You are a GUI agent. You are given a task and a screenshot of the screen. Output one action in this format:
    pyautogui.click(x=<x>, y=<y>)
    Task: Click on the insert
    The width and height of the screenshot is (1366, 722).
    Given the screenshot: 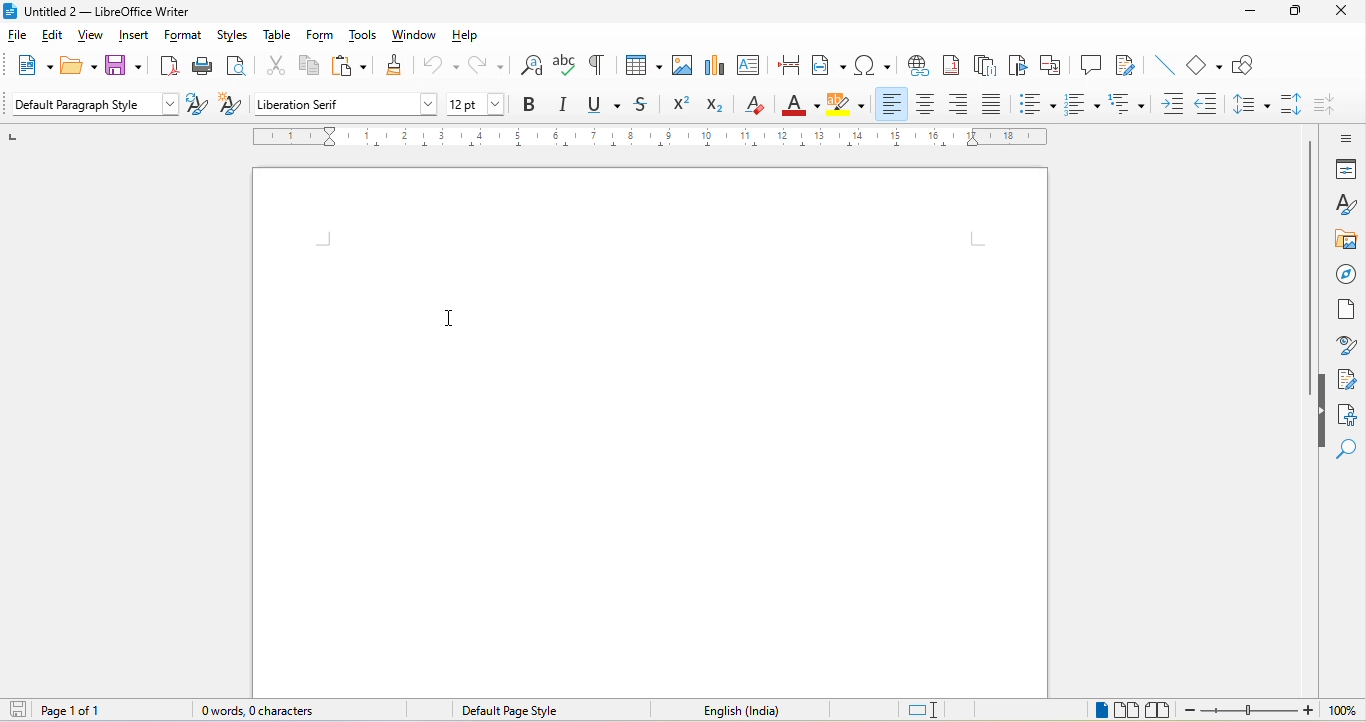 What is the action you would take?
    pyautogui.click(x=134, y=37)
    